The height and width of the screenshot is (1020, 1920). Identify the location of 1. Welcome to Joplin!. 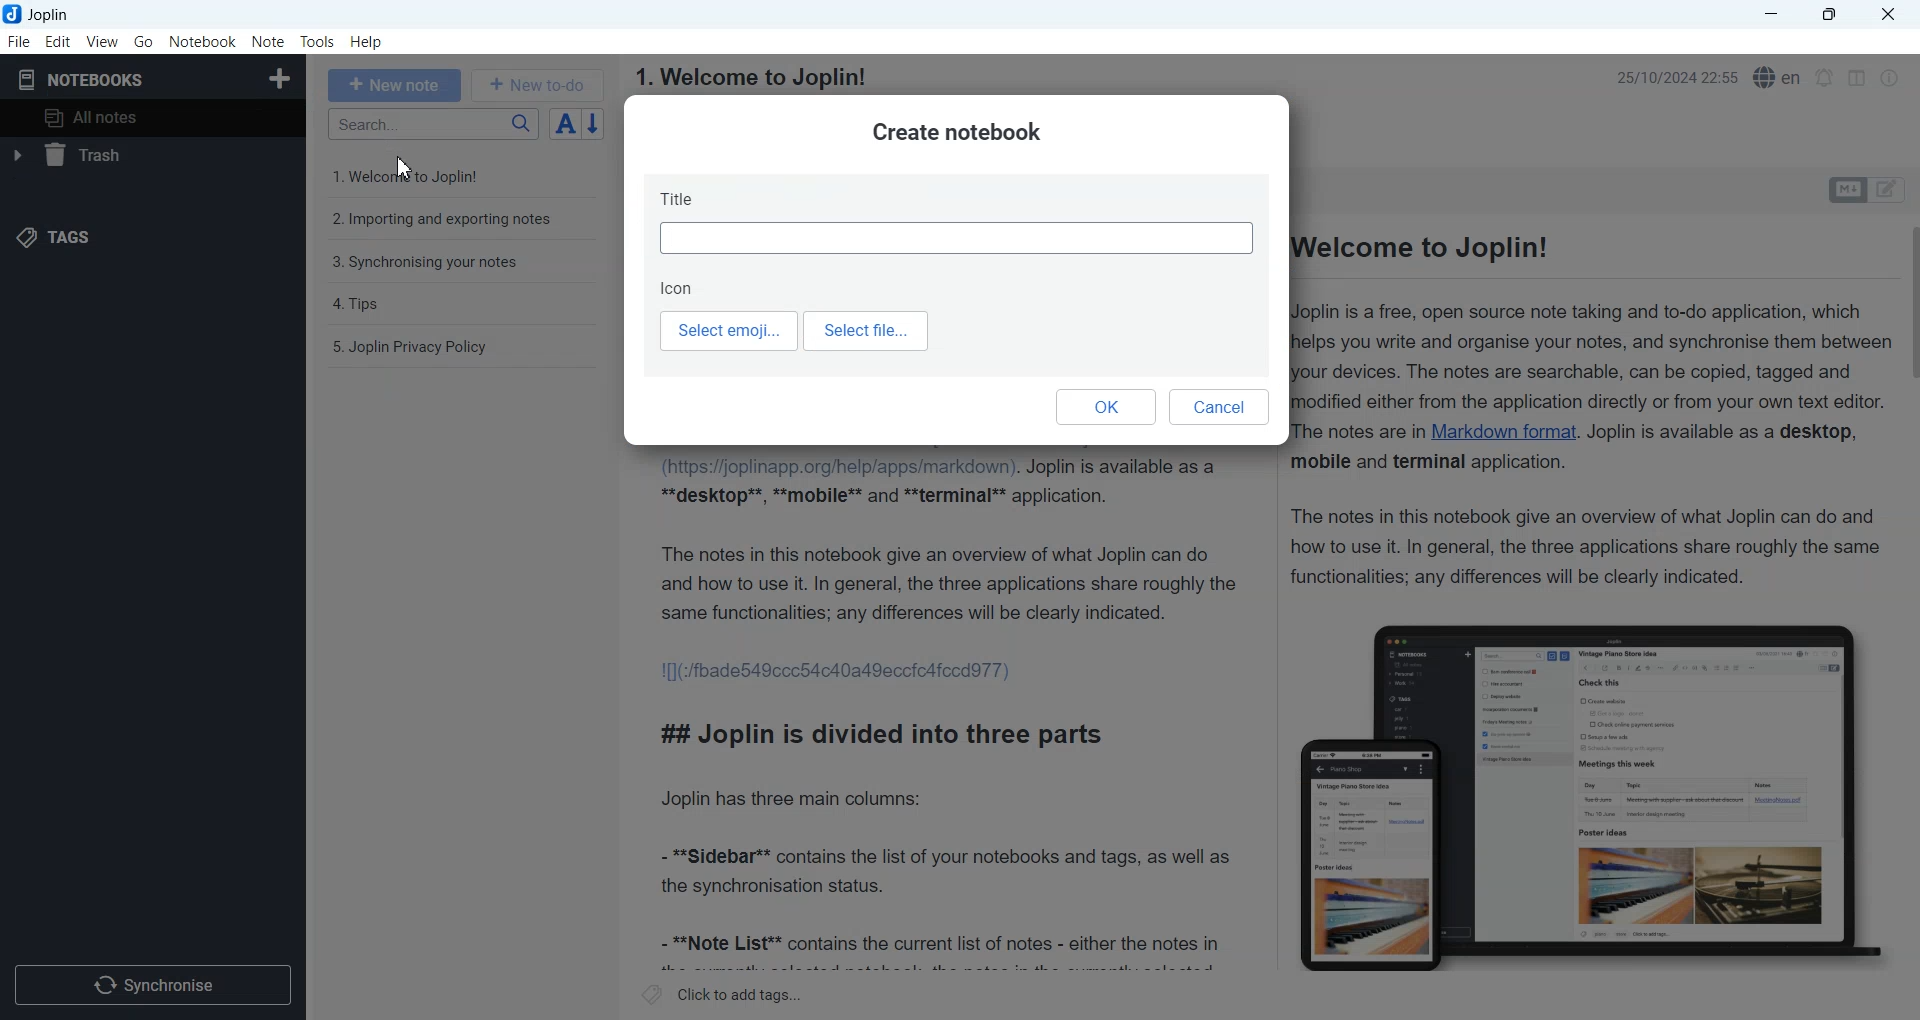
(421, 175).